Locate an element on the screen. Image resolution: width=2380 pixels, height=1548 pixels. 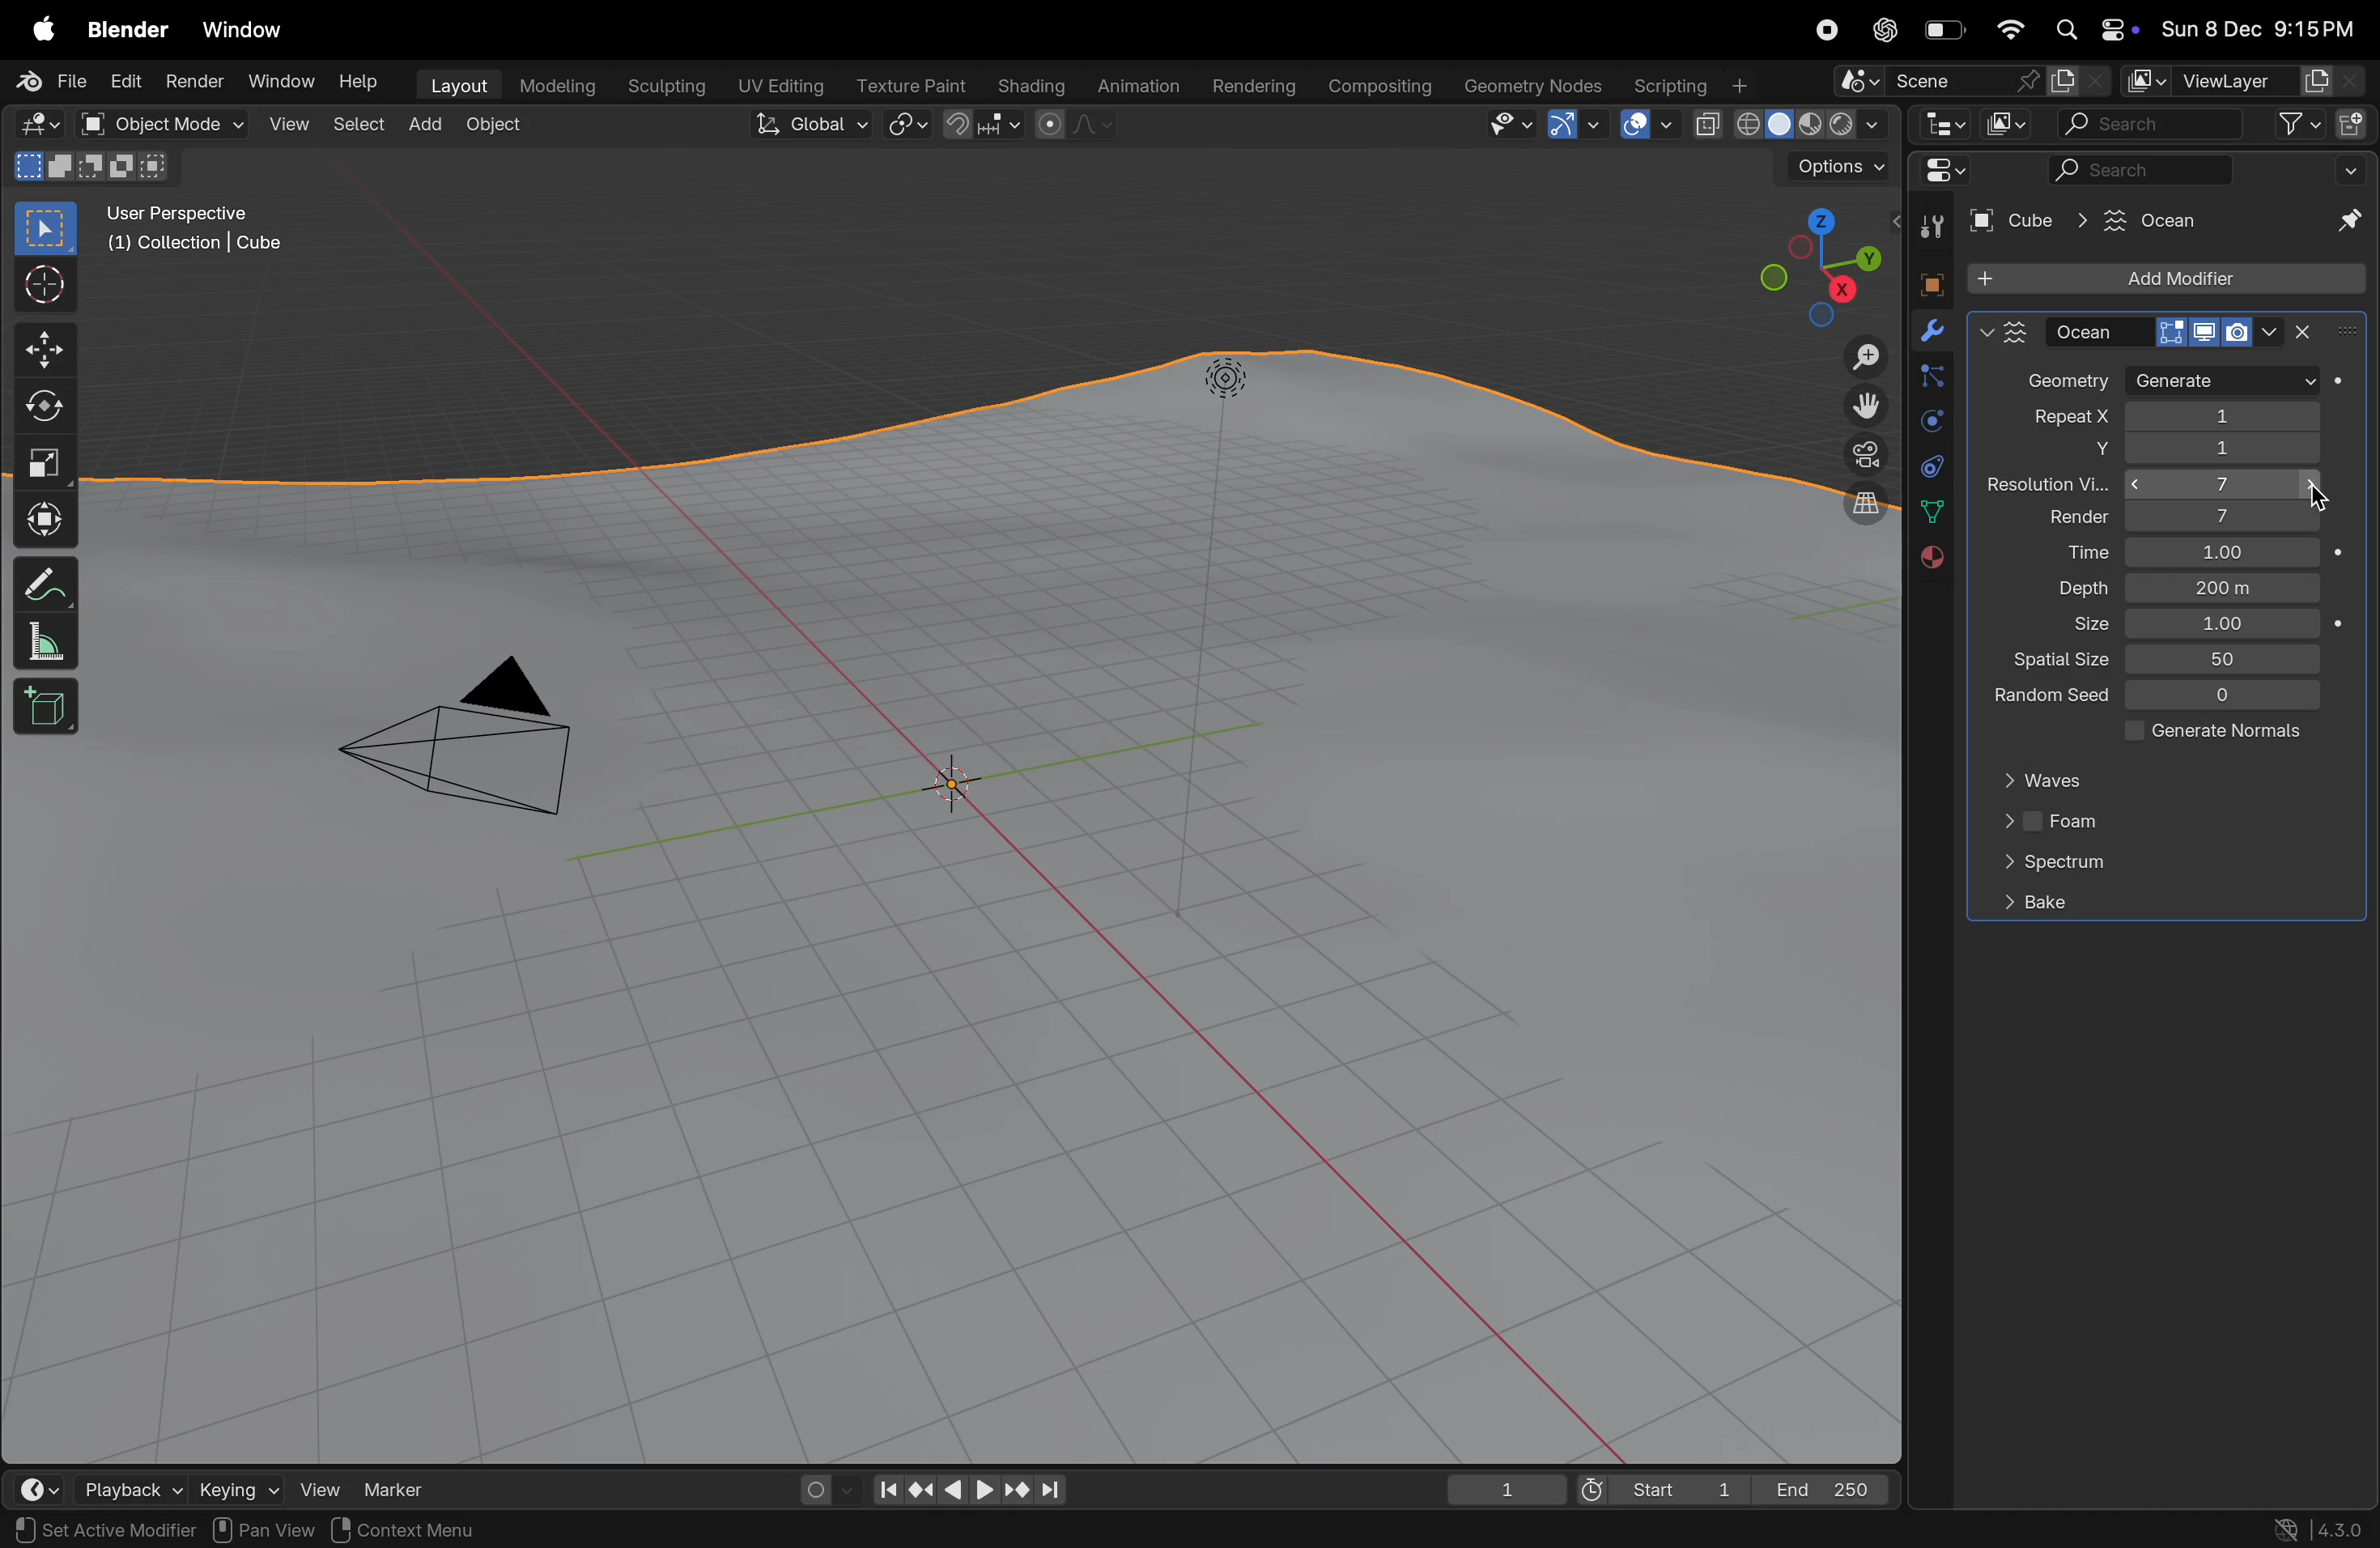
200m is located at coordinates (2226, 589).